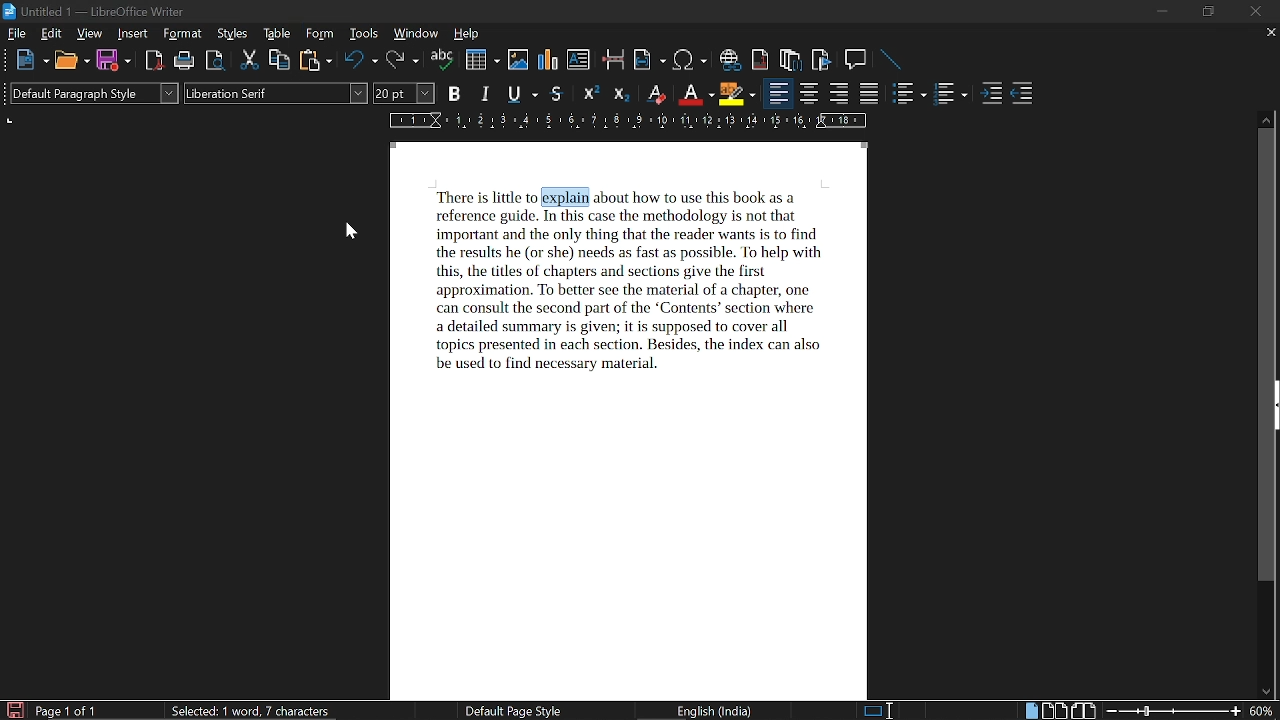 The height and width of the screenshot is (720, 1280). What do you see at coordinates (627, 292) in the screenshot?
I see `reference guide. In this case the methodology is not that
important and the only thing that the reader wants is fo find
the resulis he (or she) needs as fast as possible. To help with
this, the titles of chapters and sections give the first
approximation. To better sec the material of a chapter, one
can consult the second part of the ‘Contents’ section where
a detailed summary is given; it is supposed to cover all
topics presented in each section. Besides, the index can also
be used to find necessary material.` at bounding box center [627, 292].